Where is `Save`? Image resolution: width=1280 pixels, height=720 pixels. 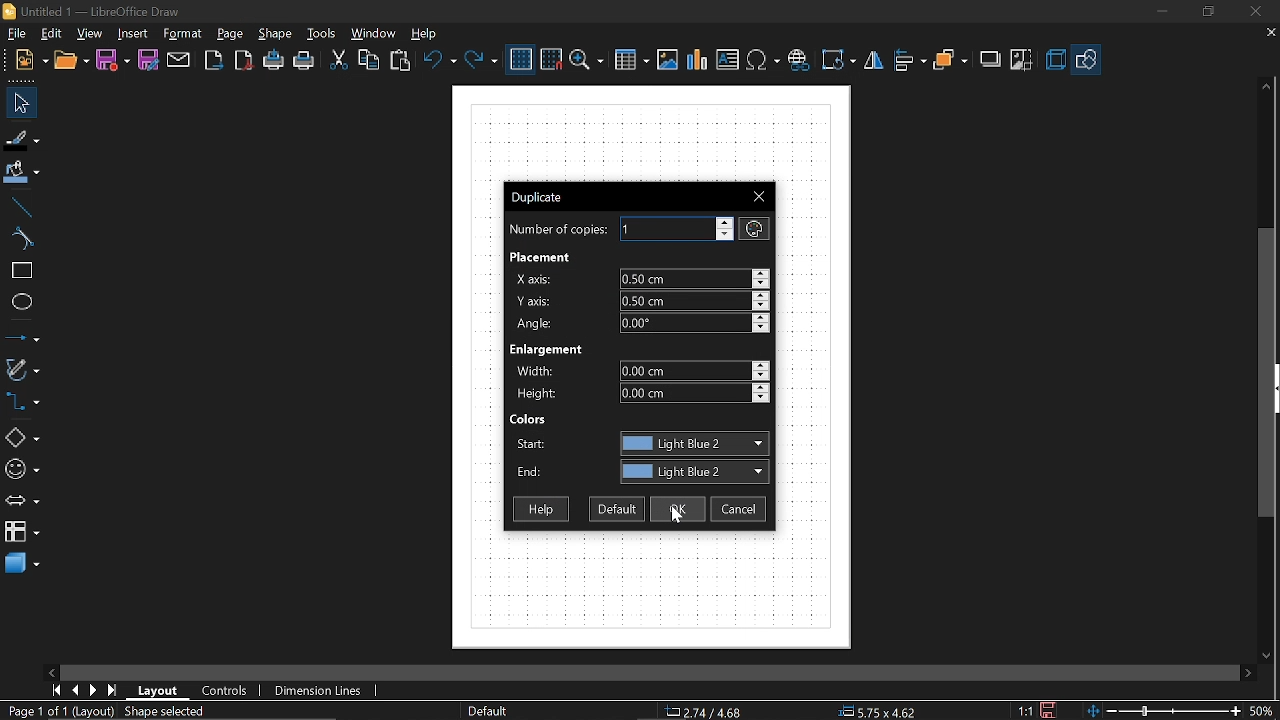 Save is located at coordinates (113, 61).